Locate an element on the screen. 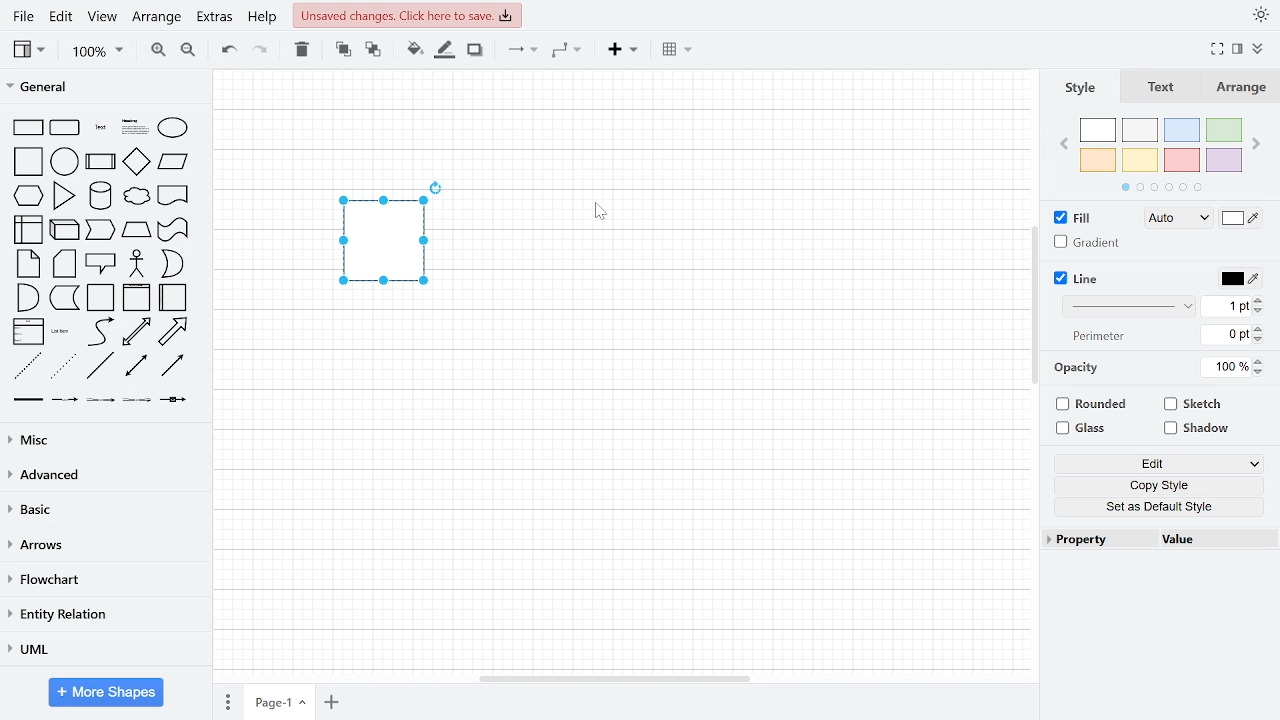 This screenshot has width=1280, height=720. rounded rectangle is located at coordinates (66, 128).